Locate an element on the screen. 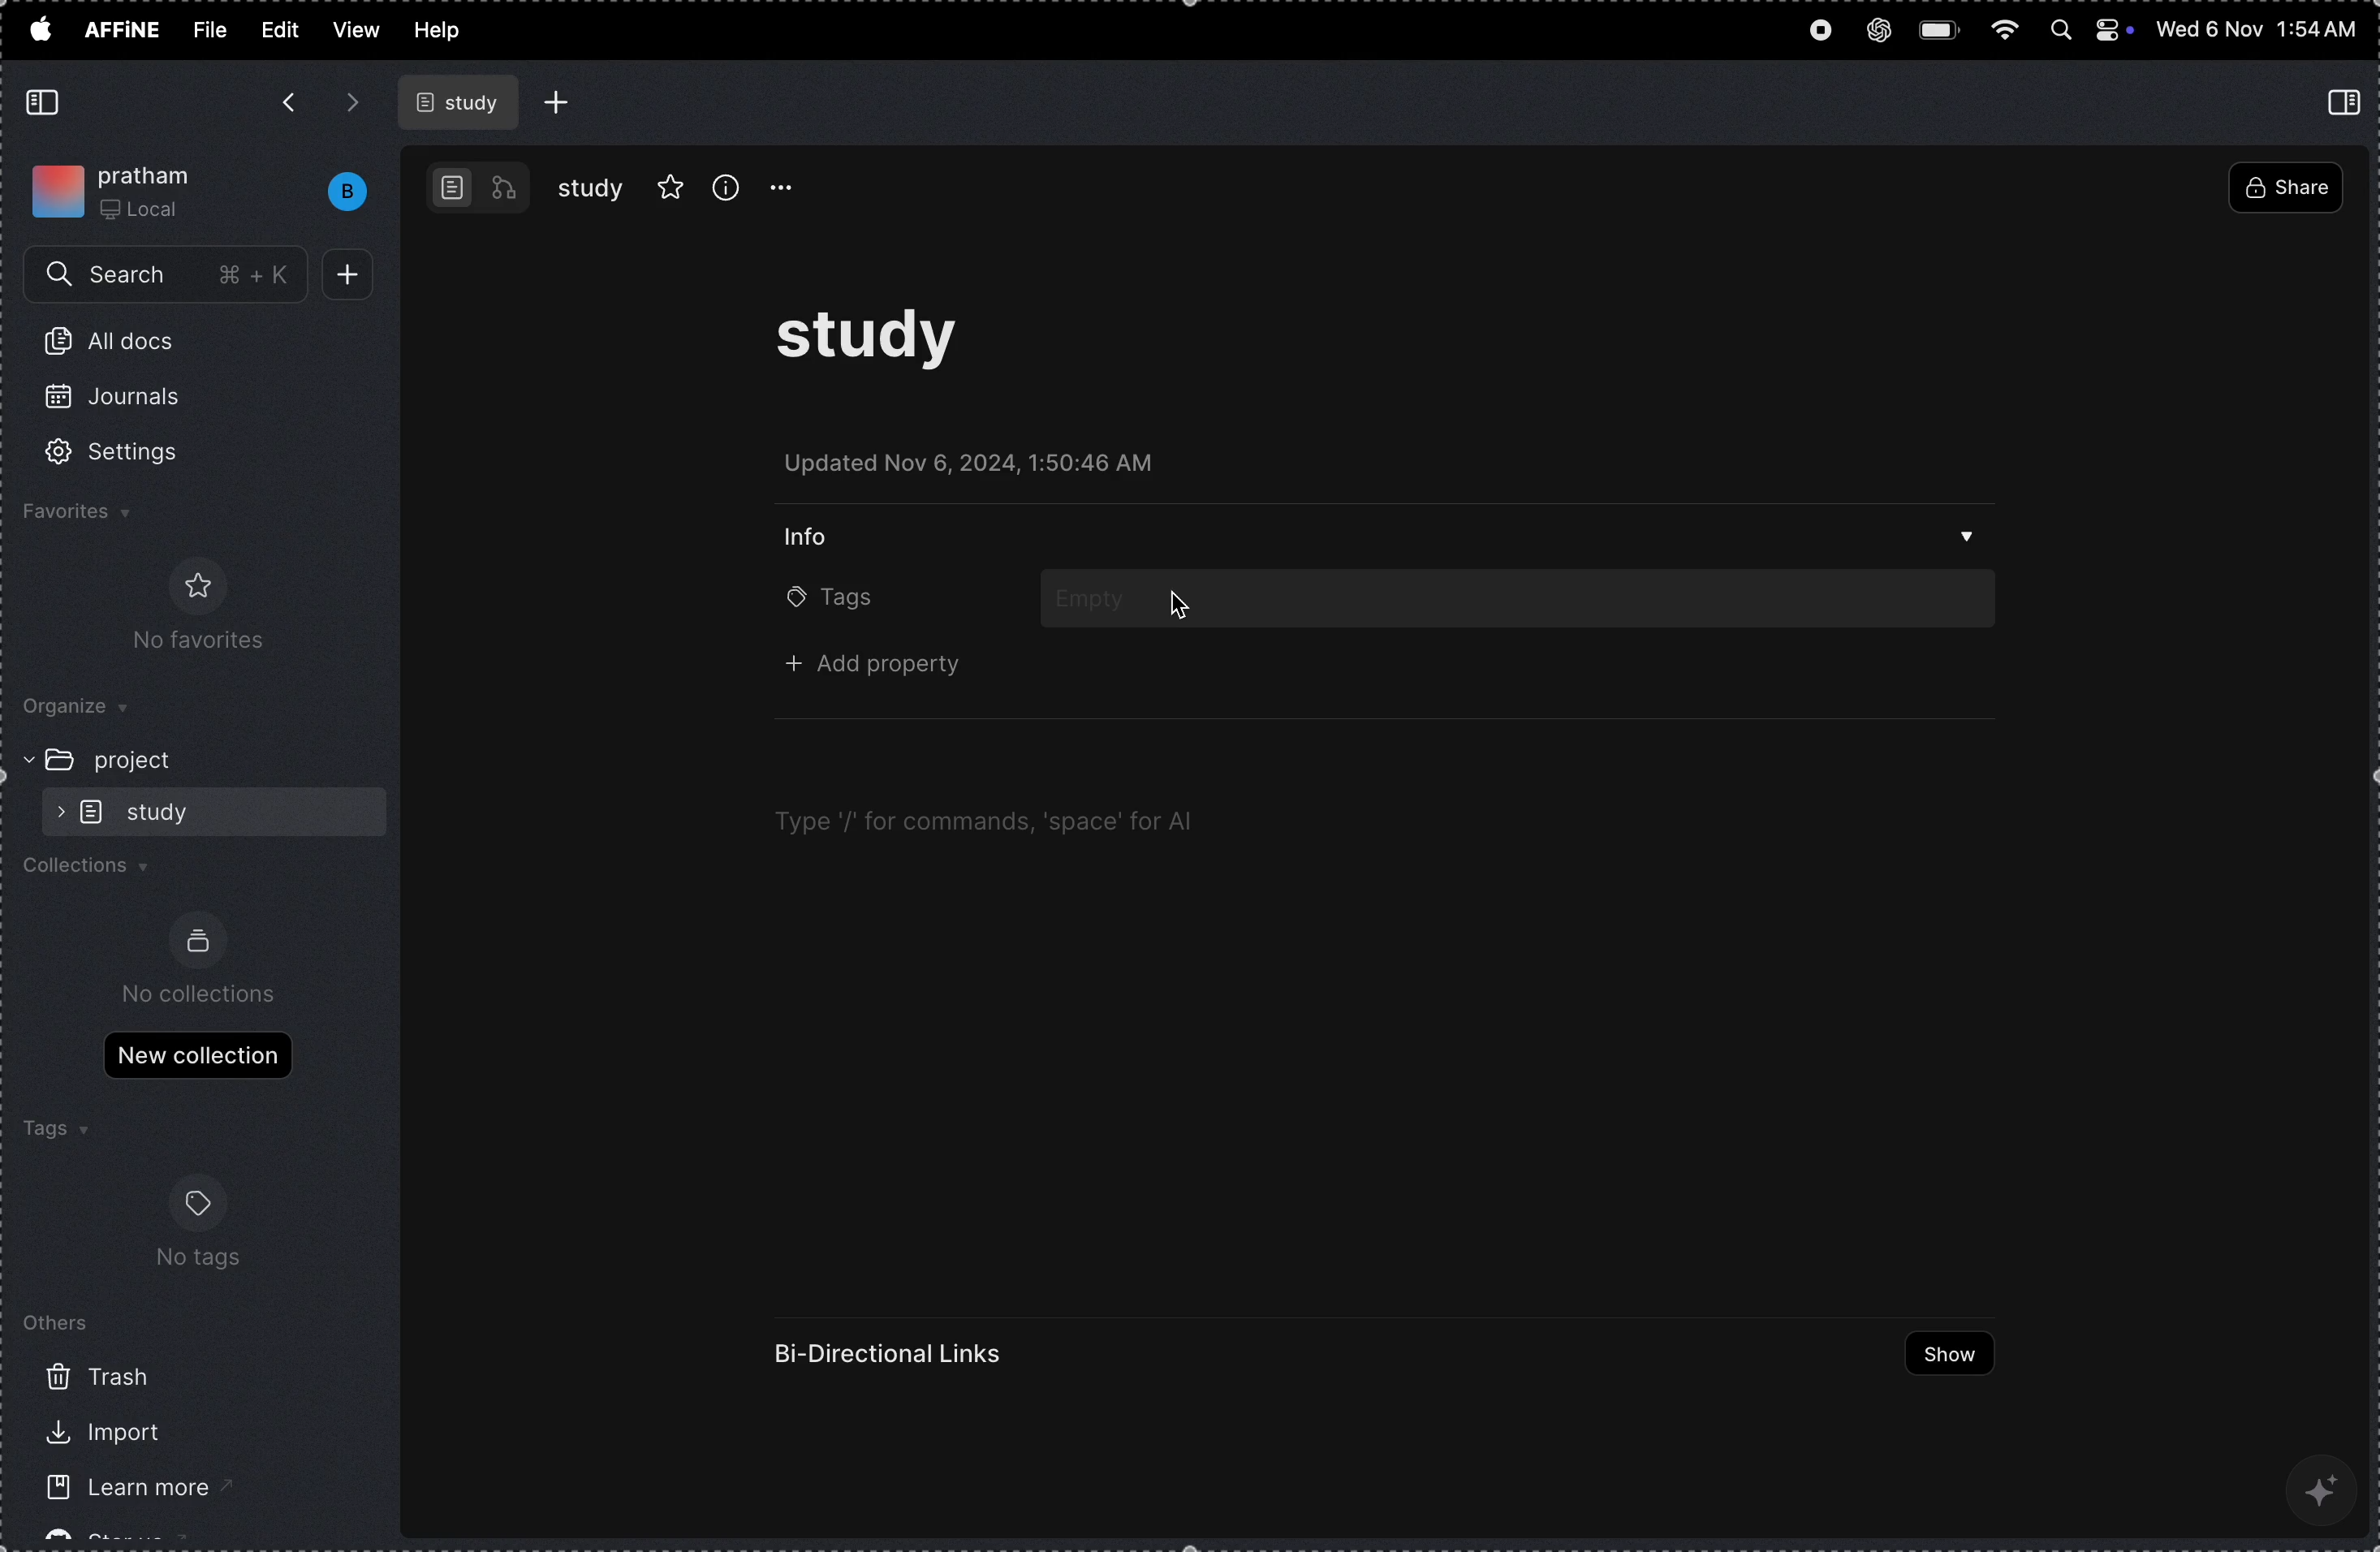  search menu is located at coordinates (169, 276).